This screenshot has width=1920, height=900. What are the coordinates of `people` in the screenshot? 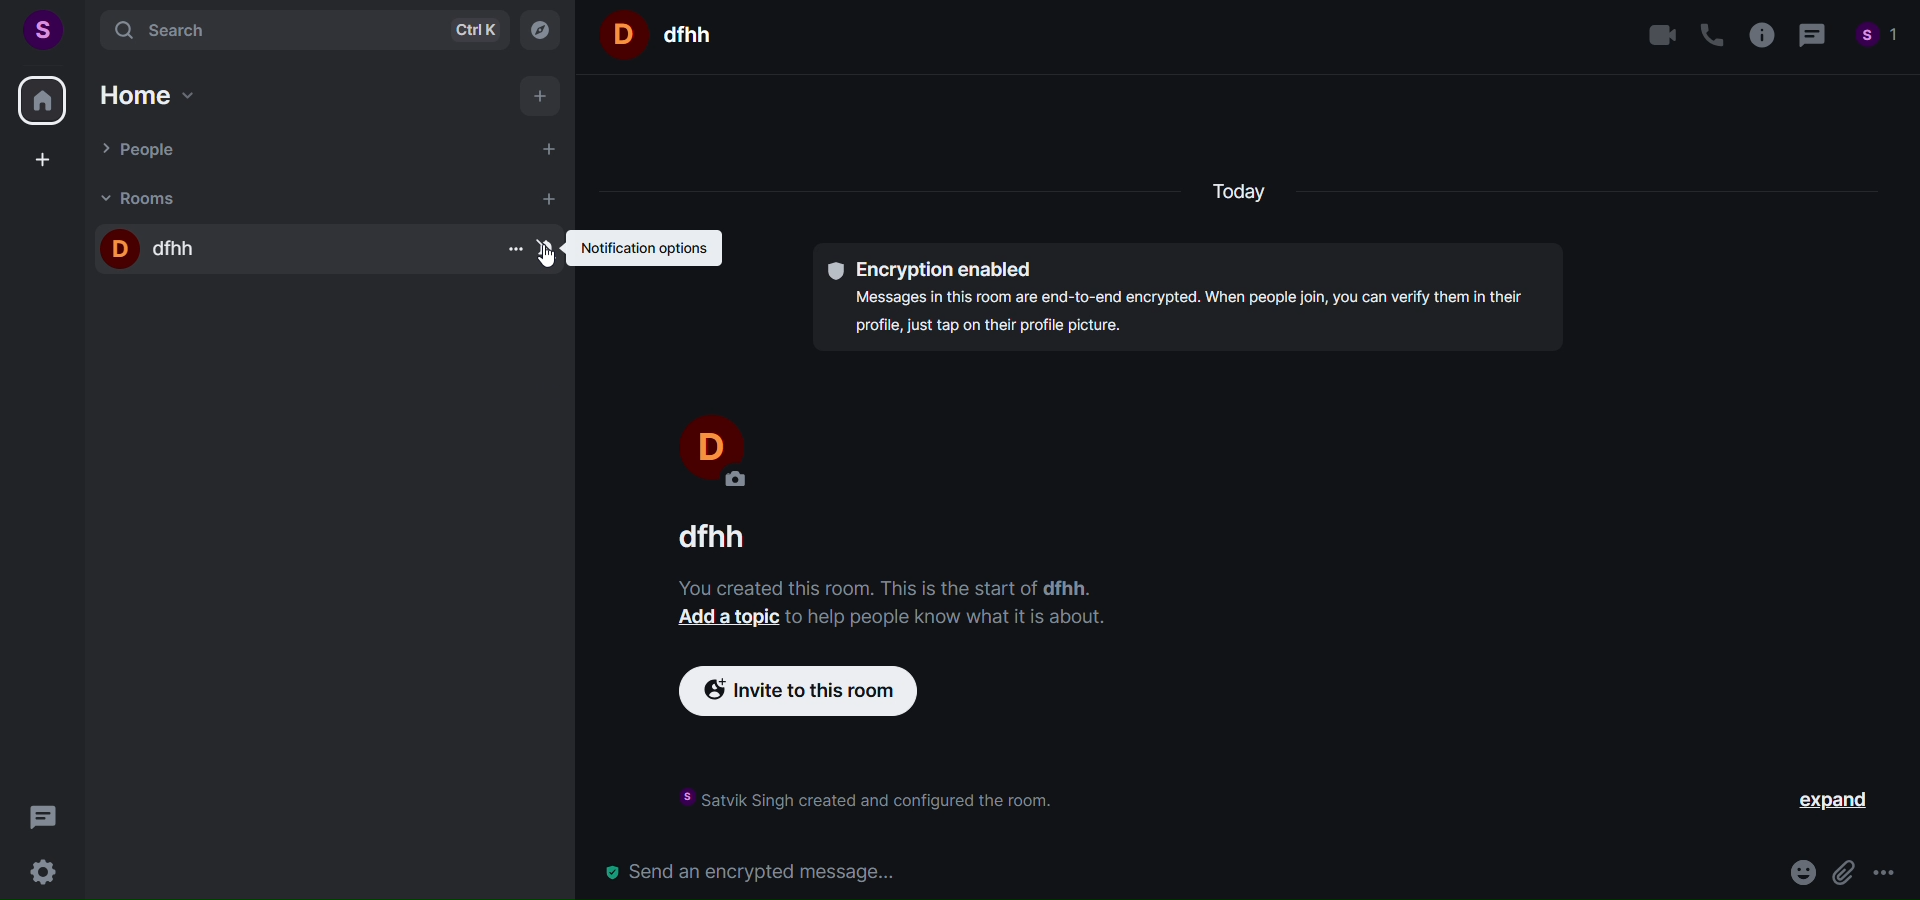 It's located at (294, 151).